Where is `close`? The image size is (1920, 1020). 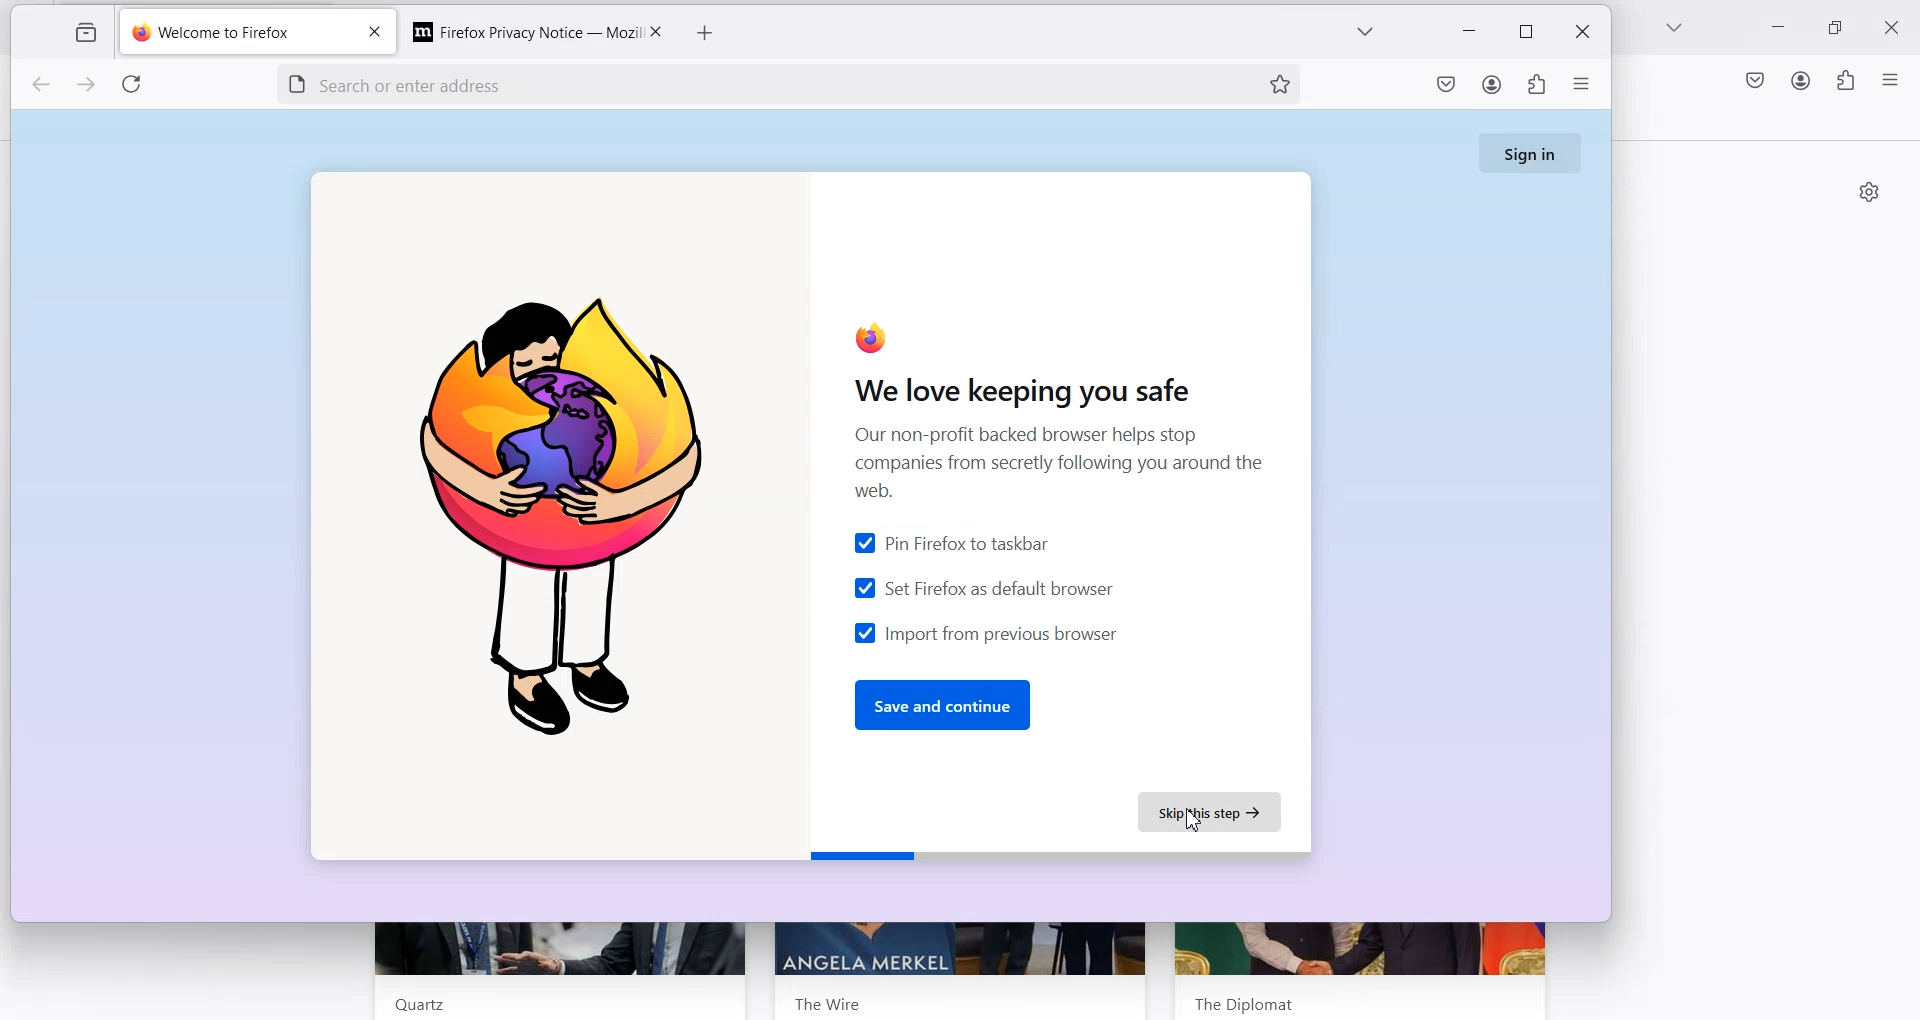
close is located at coordinates (373, 34).